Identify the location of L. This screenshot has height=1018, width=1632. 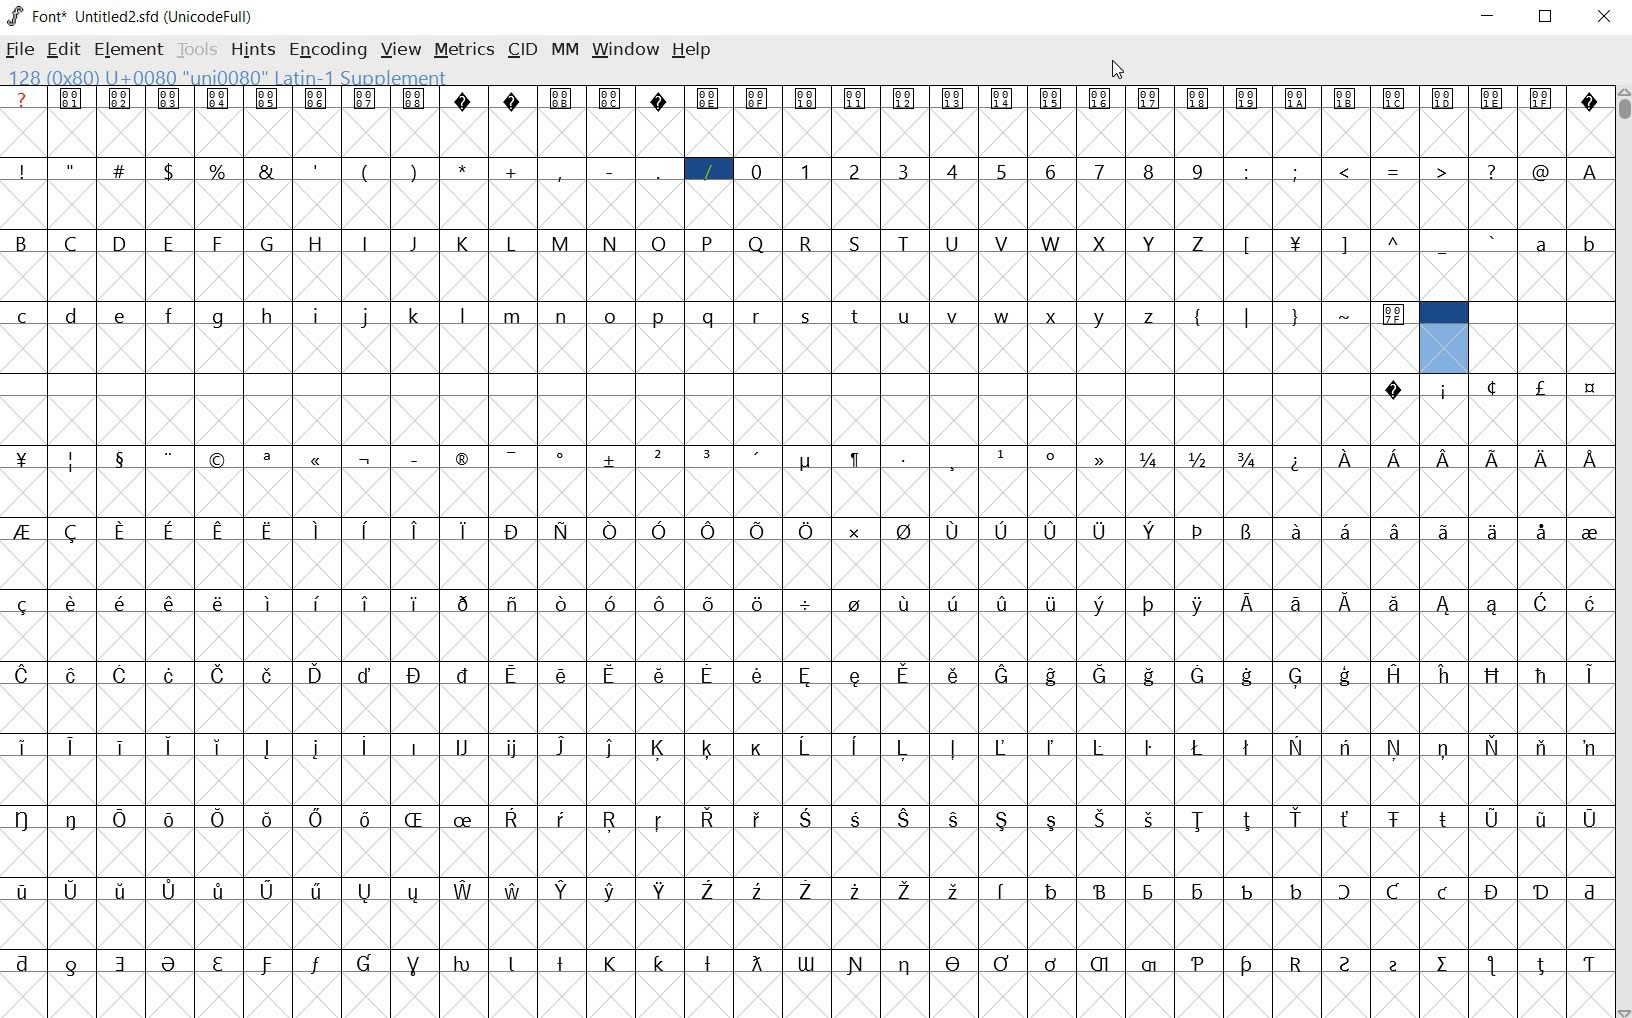
(515, 241).